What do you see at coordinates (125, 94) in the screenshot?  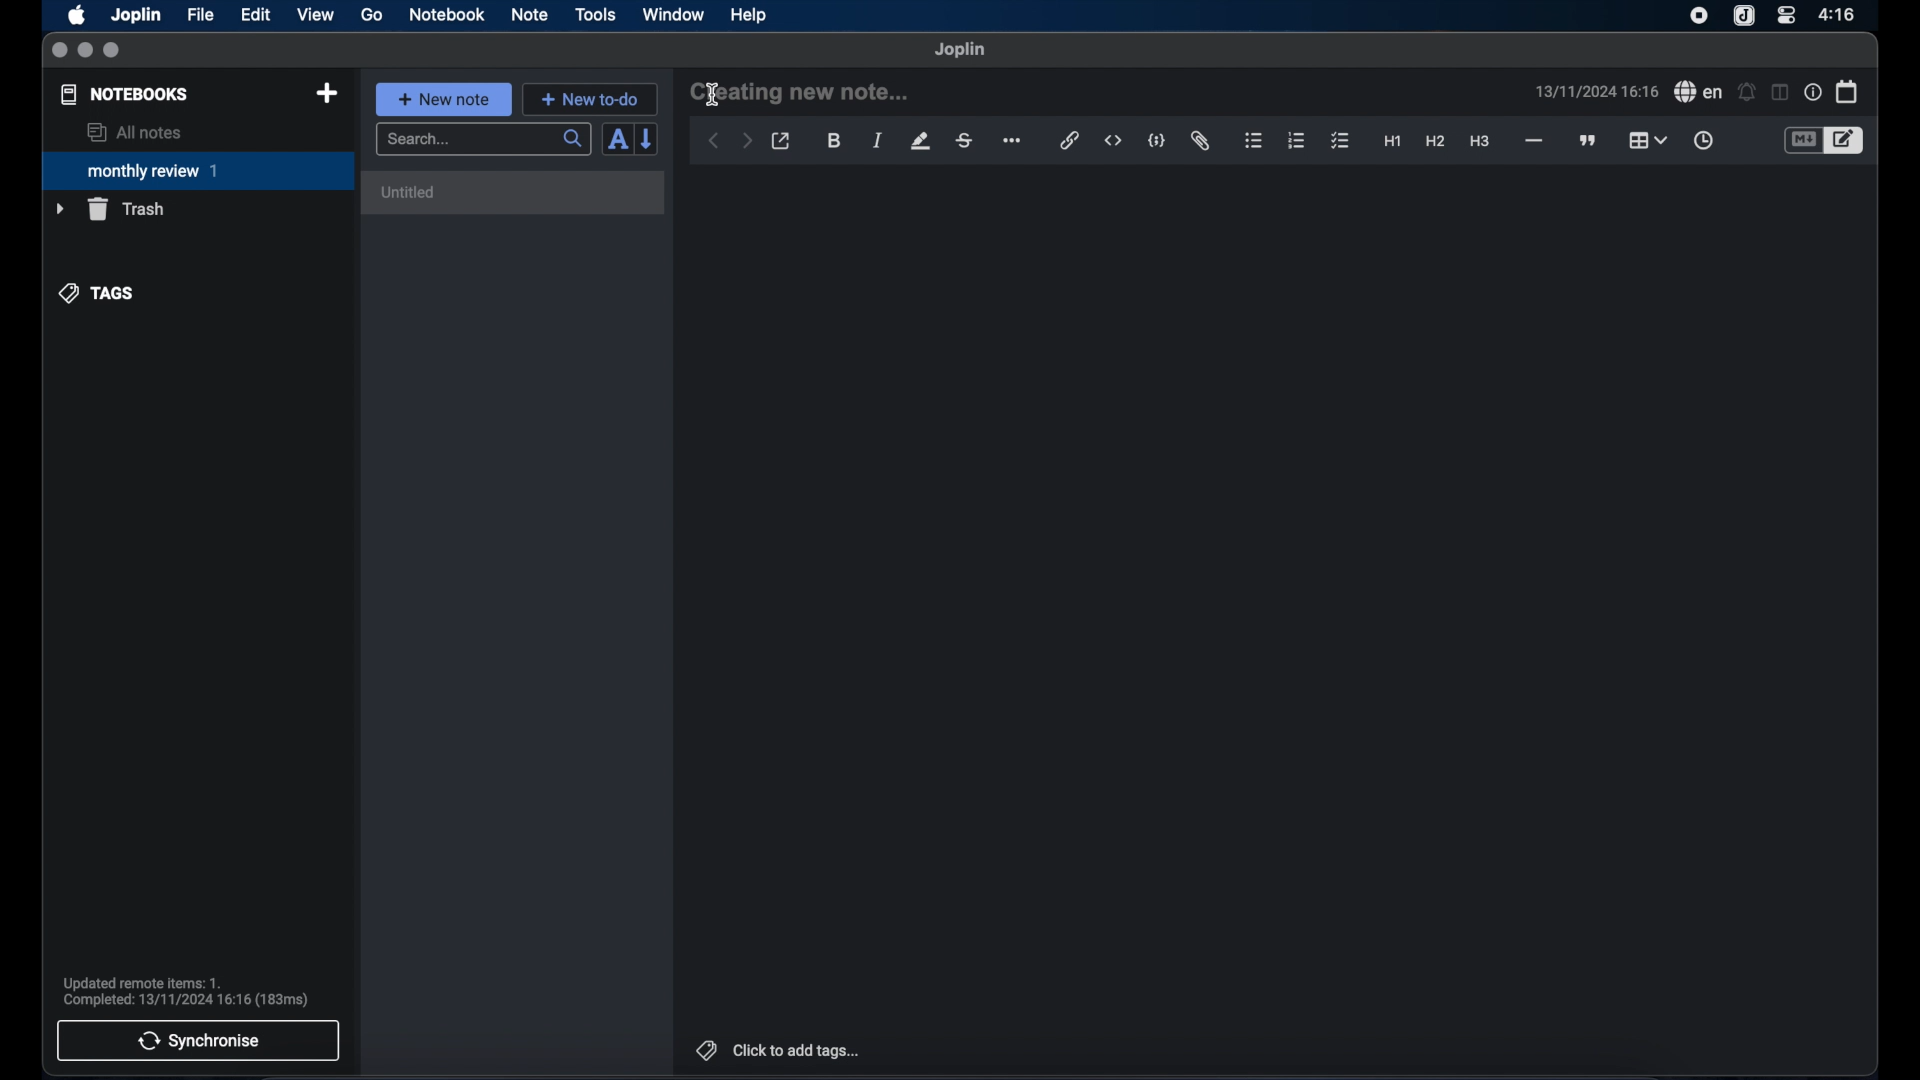 I see `notebooks` at bounding box center [125, 94].